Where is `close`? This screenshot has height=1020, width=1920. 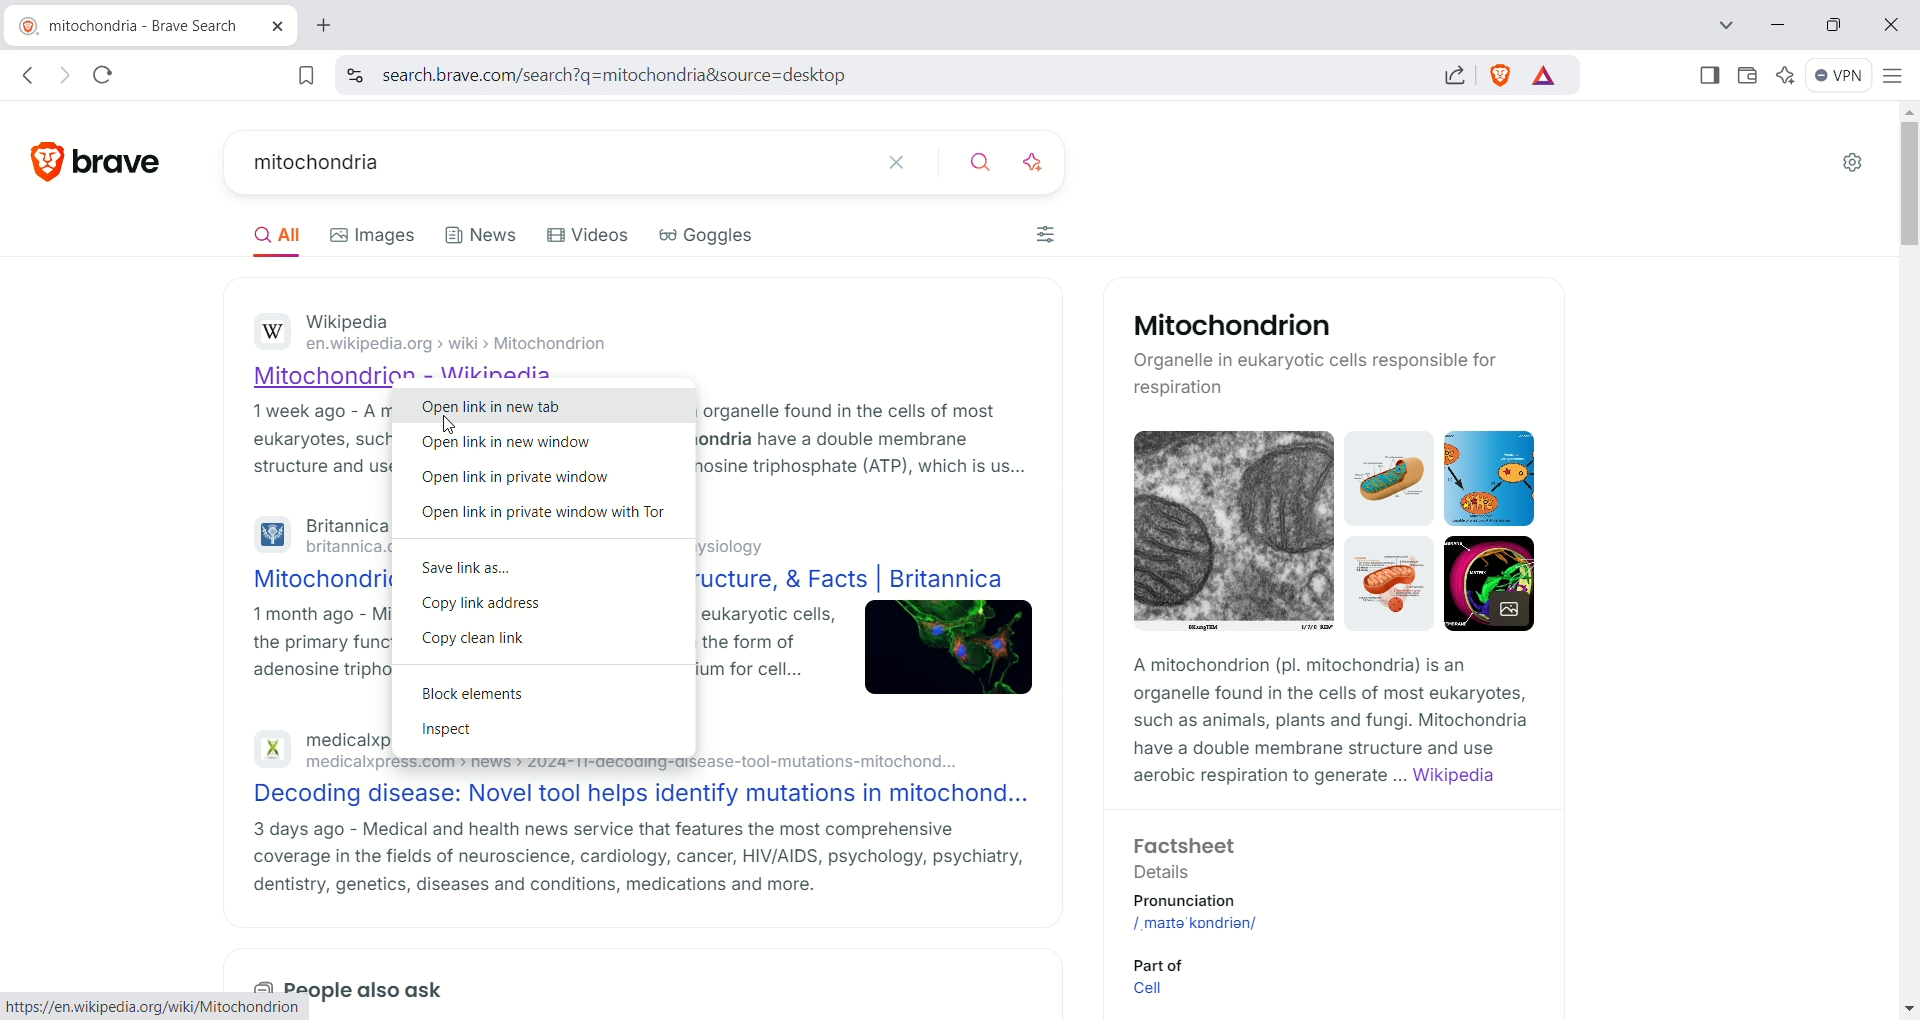 close is located at coordinates (1892, 26).